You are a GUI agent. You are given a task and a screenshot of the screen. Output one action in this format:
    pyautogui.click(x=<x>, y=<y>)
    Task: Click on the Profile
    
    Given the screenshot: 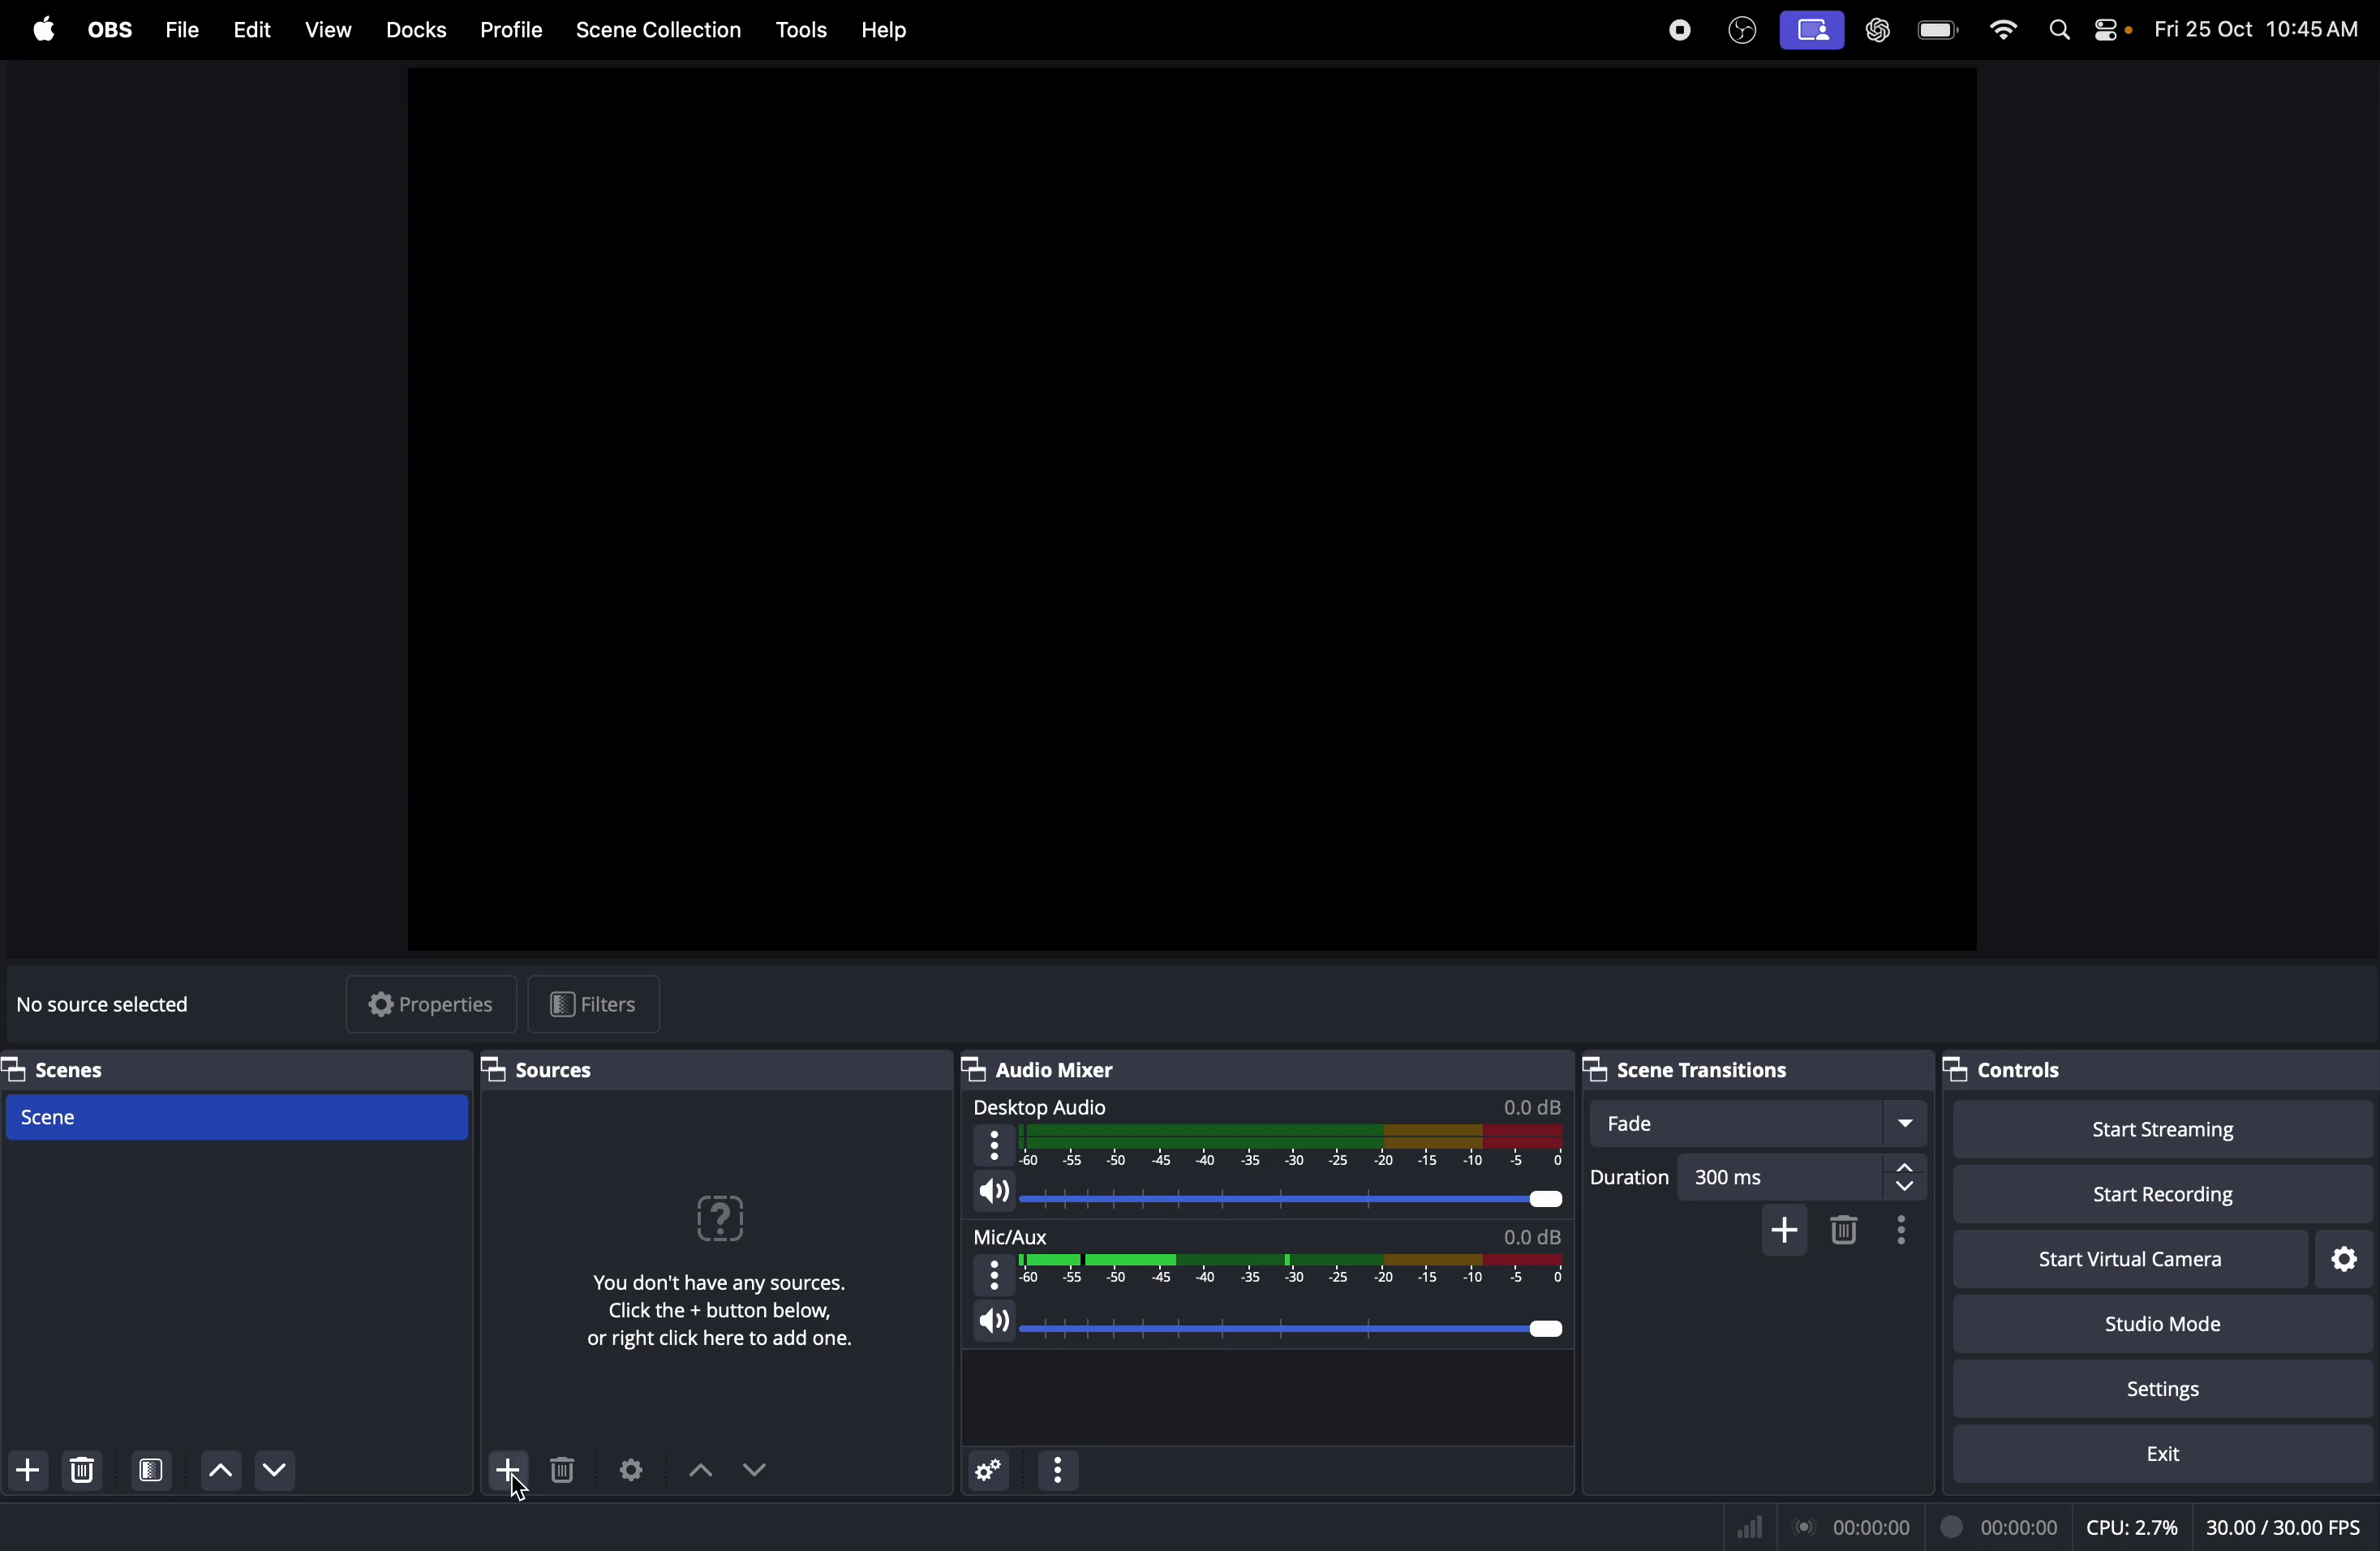 What is the action you would take?
    pyautogui.click(x=511, y=31)
    